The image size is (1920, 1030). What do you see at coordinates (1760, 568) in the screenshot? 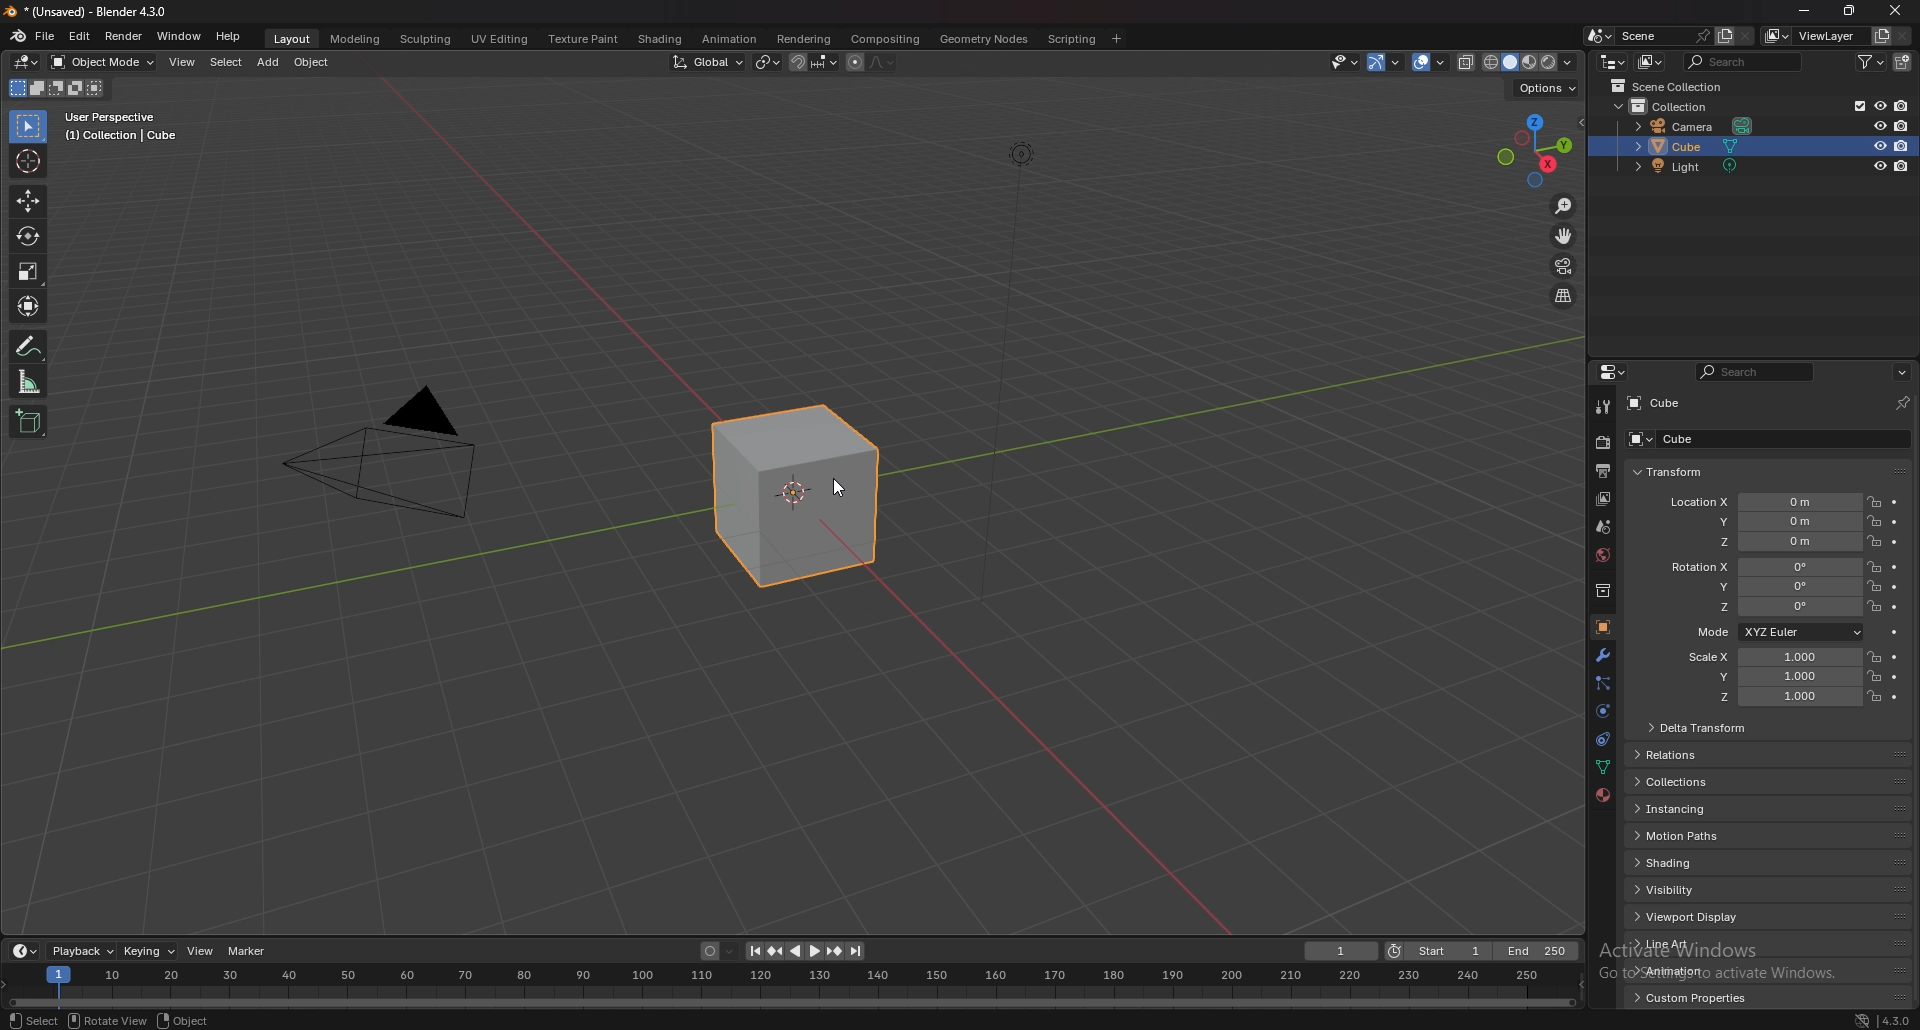
I see `rotation x` at bounding box center [1760, 568].